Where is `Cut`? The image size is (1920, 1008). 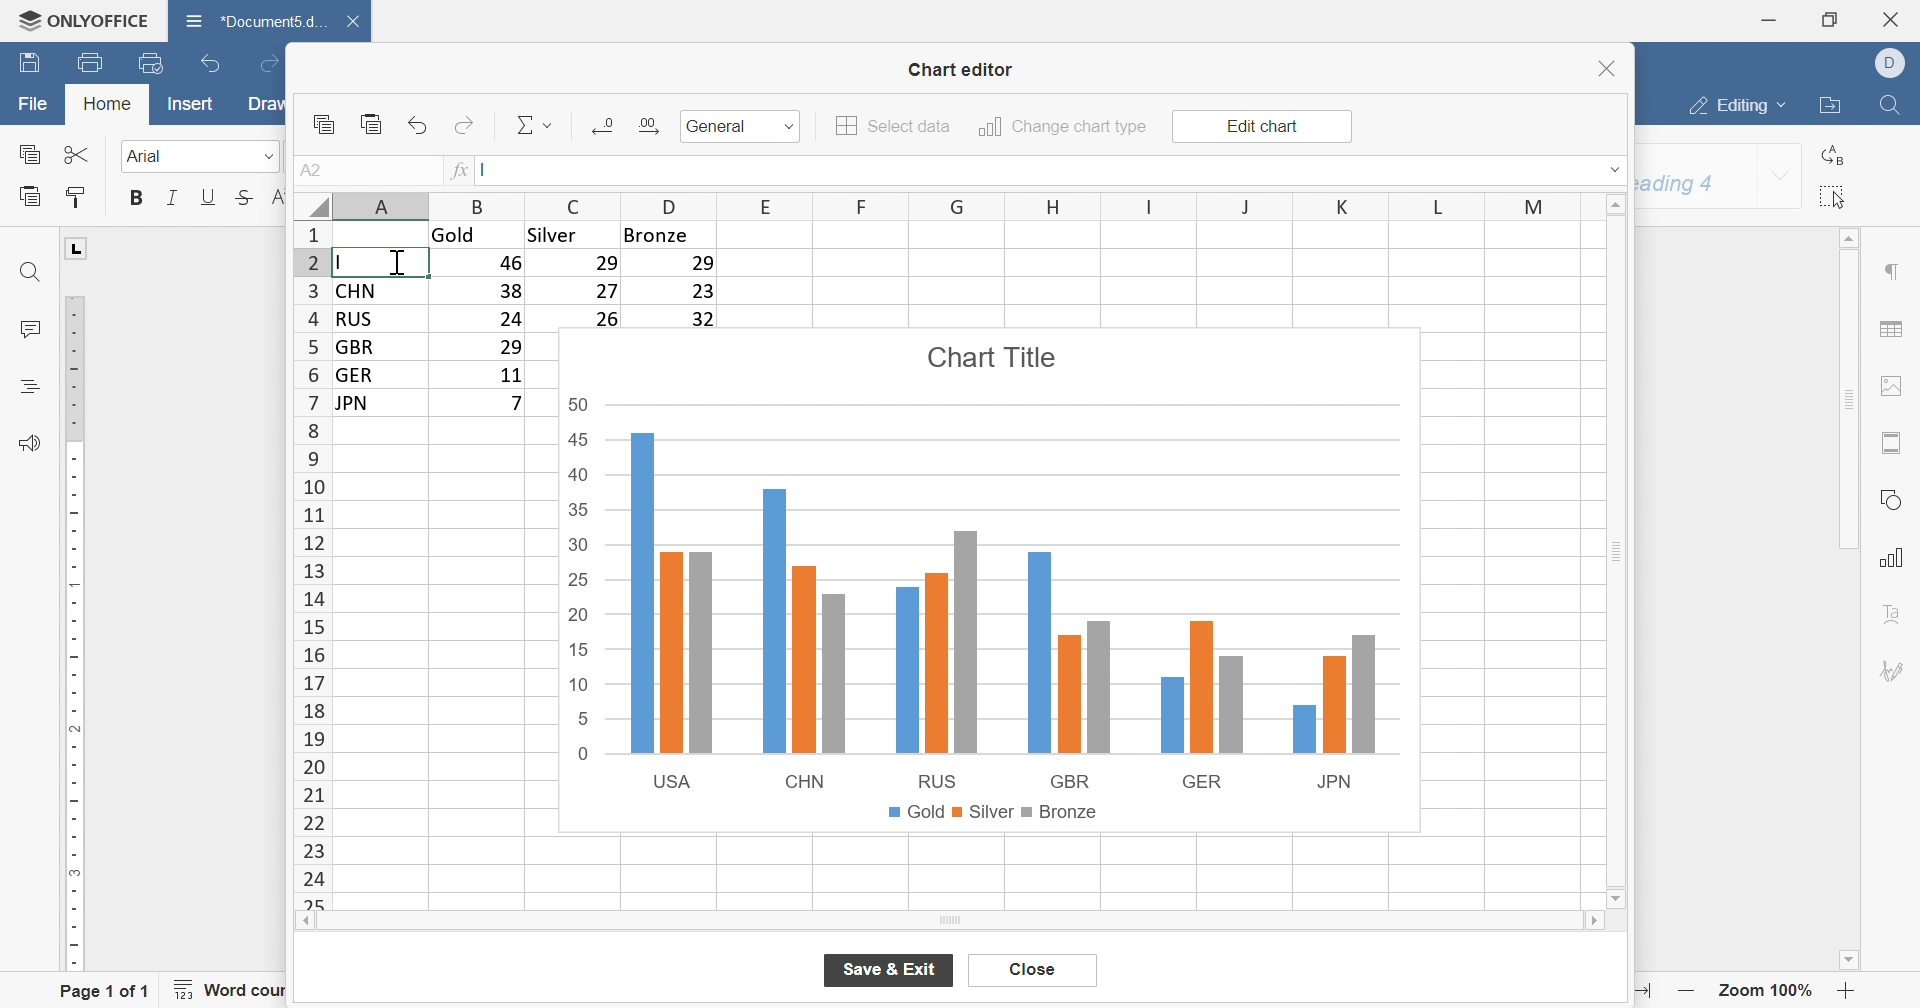
Cut is located at coordinates (77, 154).